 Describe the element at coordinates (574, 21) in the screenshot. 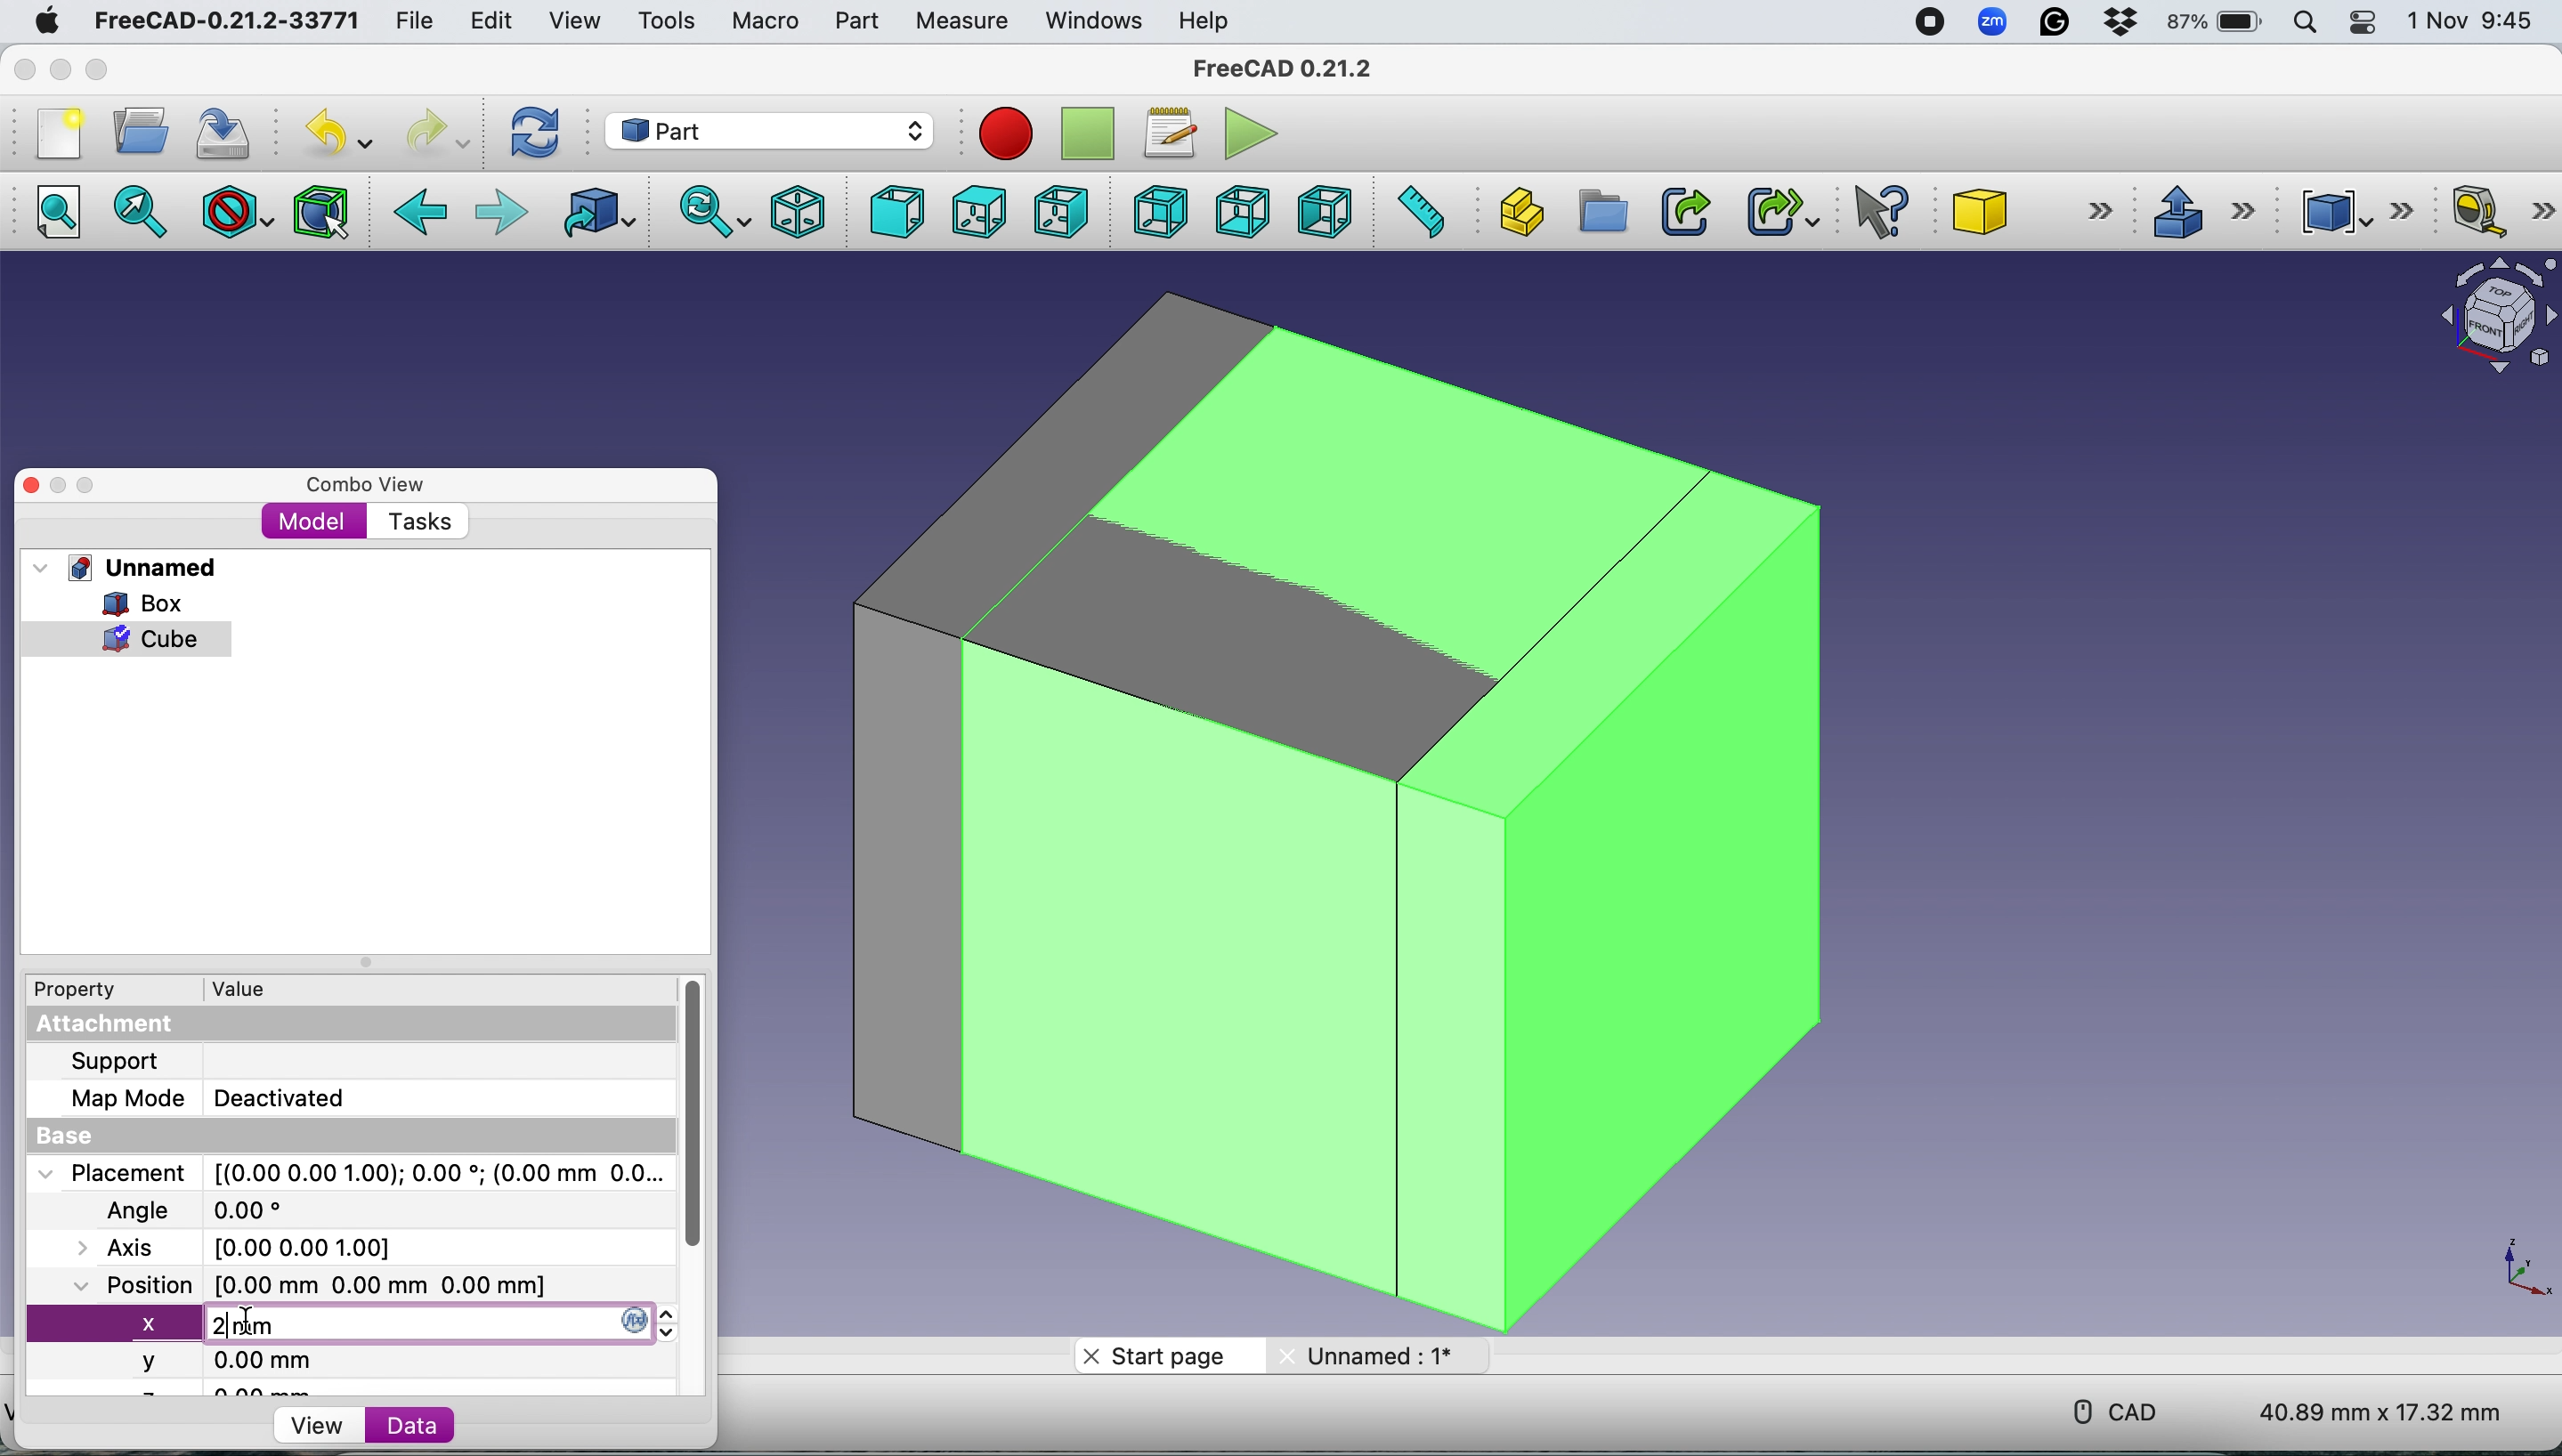

I see `View` at that location.